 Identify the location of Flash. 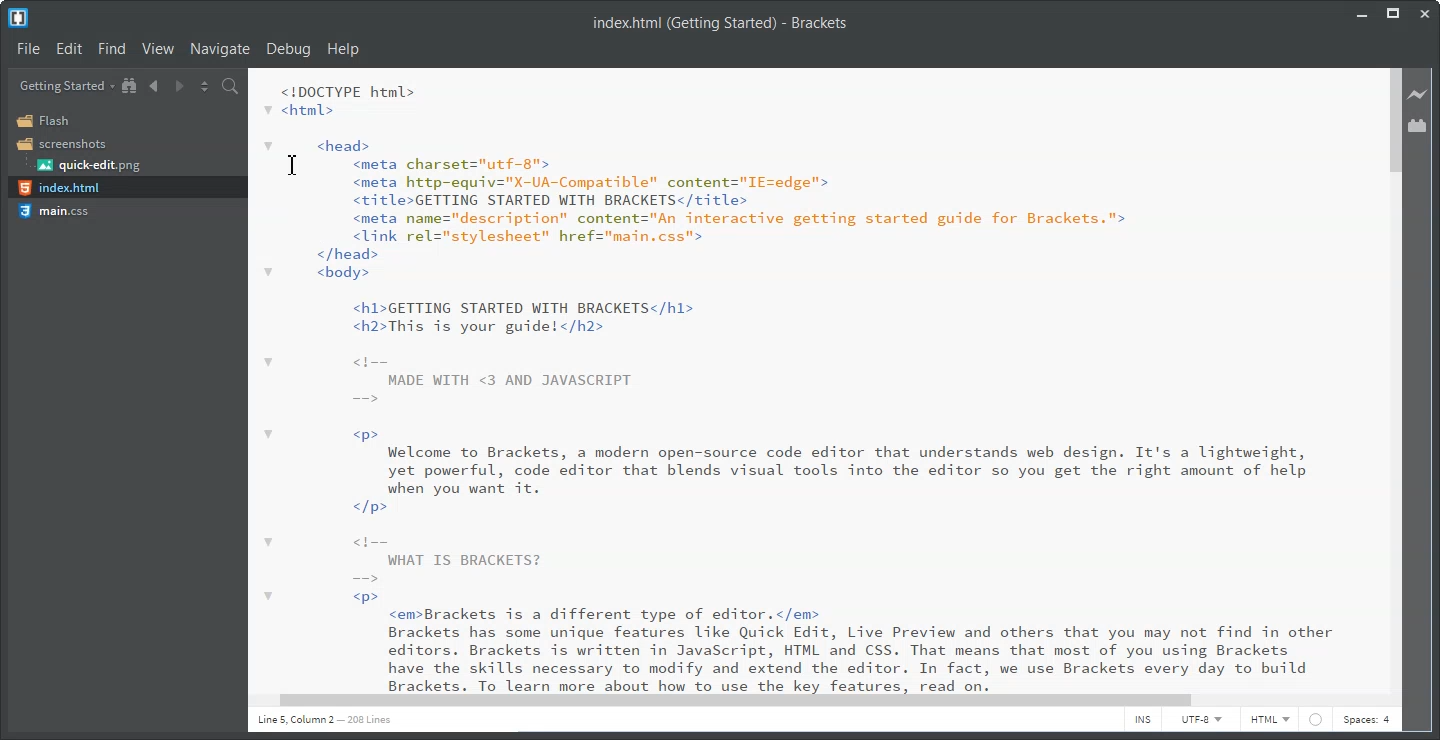
(50, 121).